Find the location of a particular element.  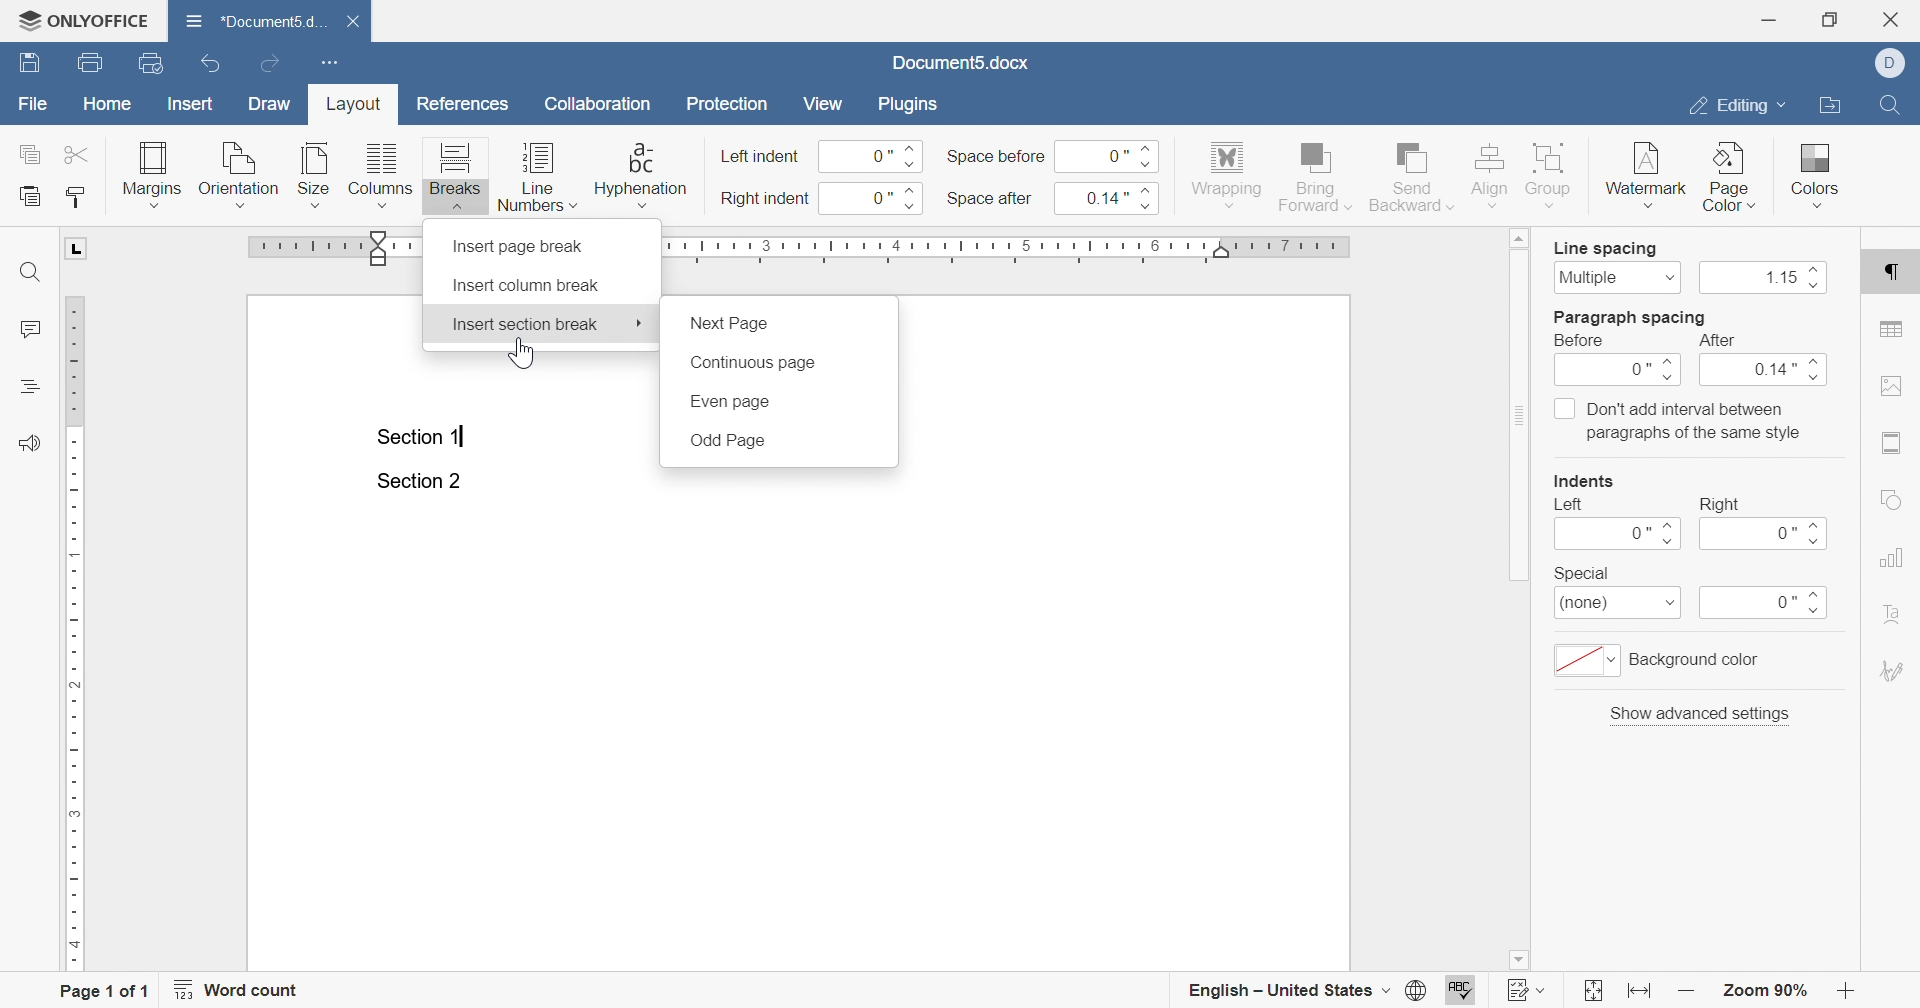

file is located at coordinates (34, 102).